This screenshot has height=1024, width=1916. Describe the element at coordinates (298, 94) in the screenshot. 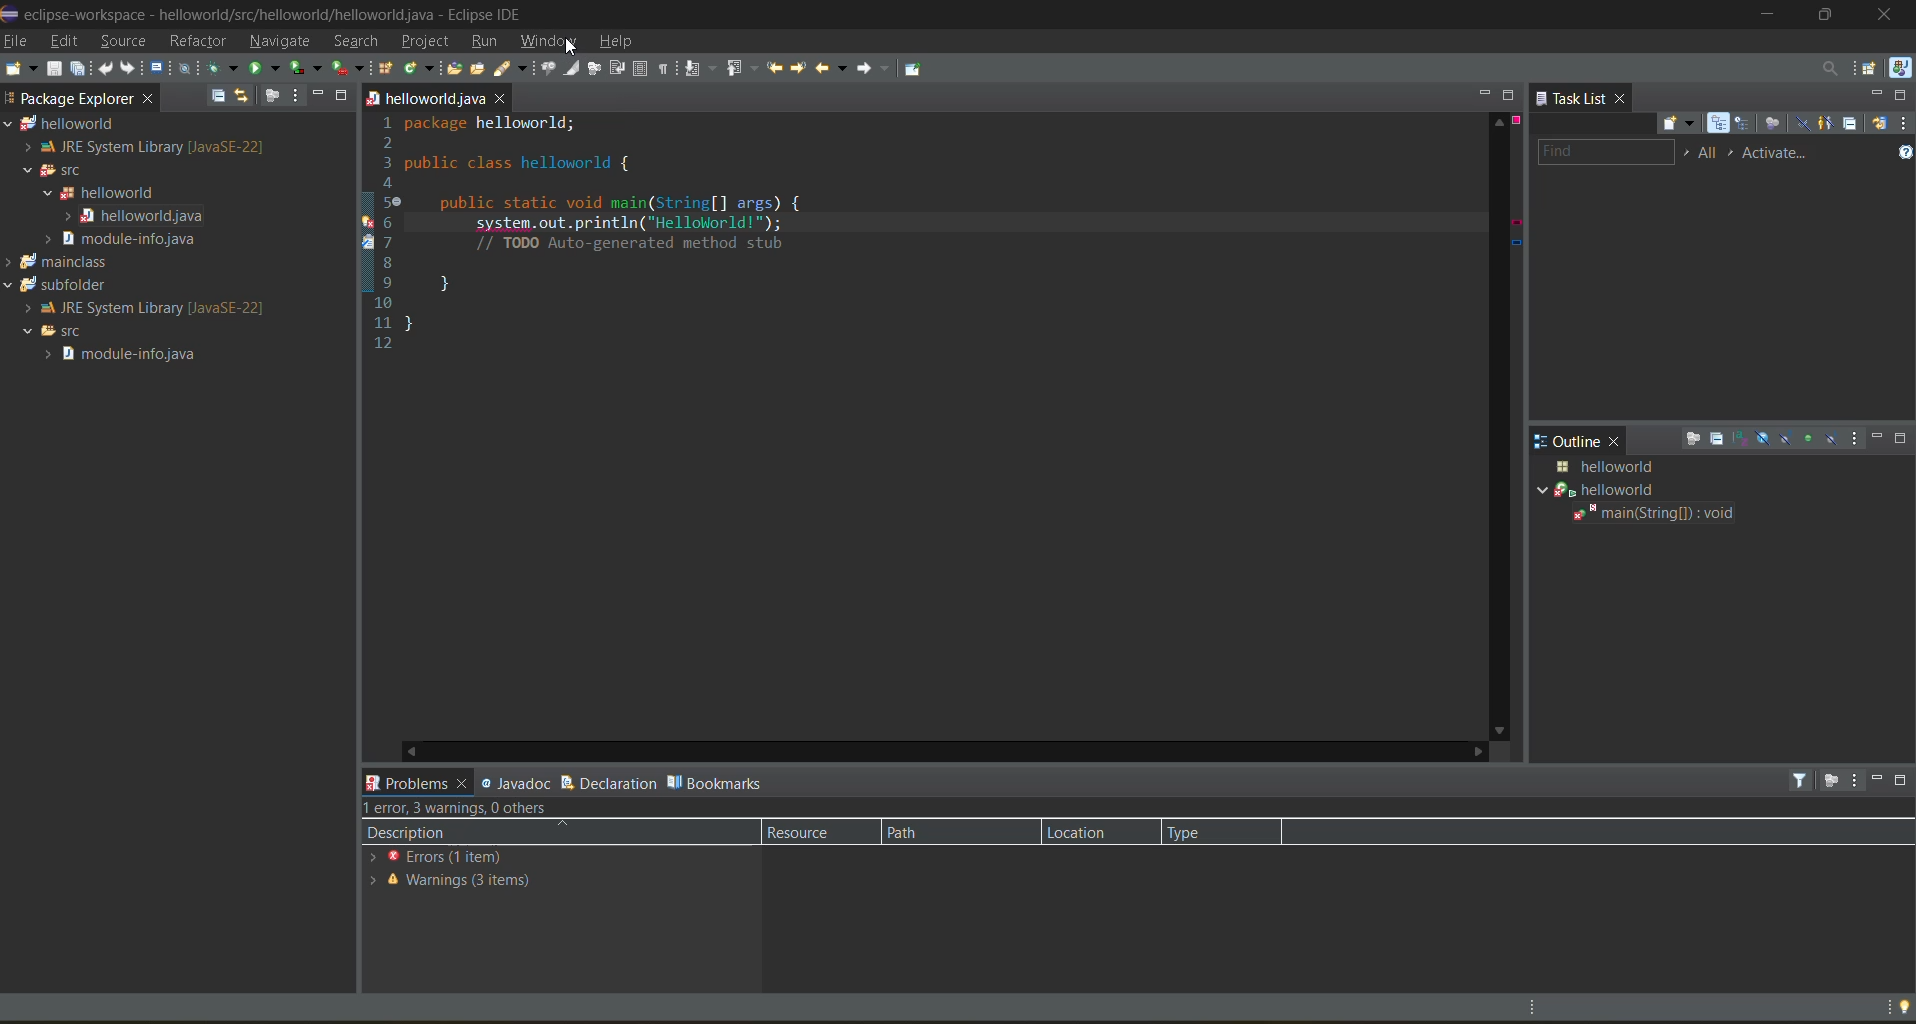

I see `view menu` at that location.